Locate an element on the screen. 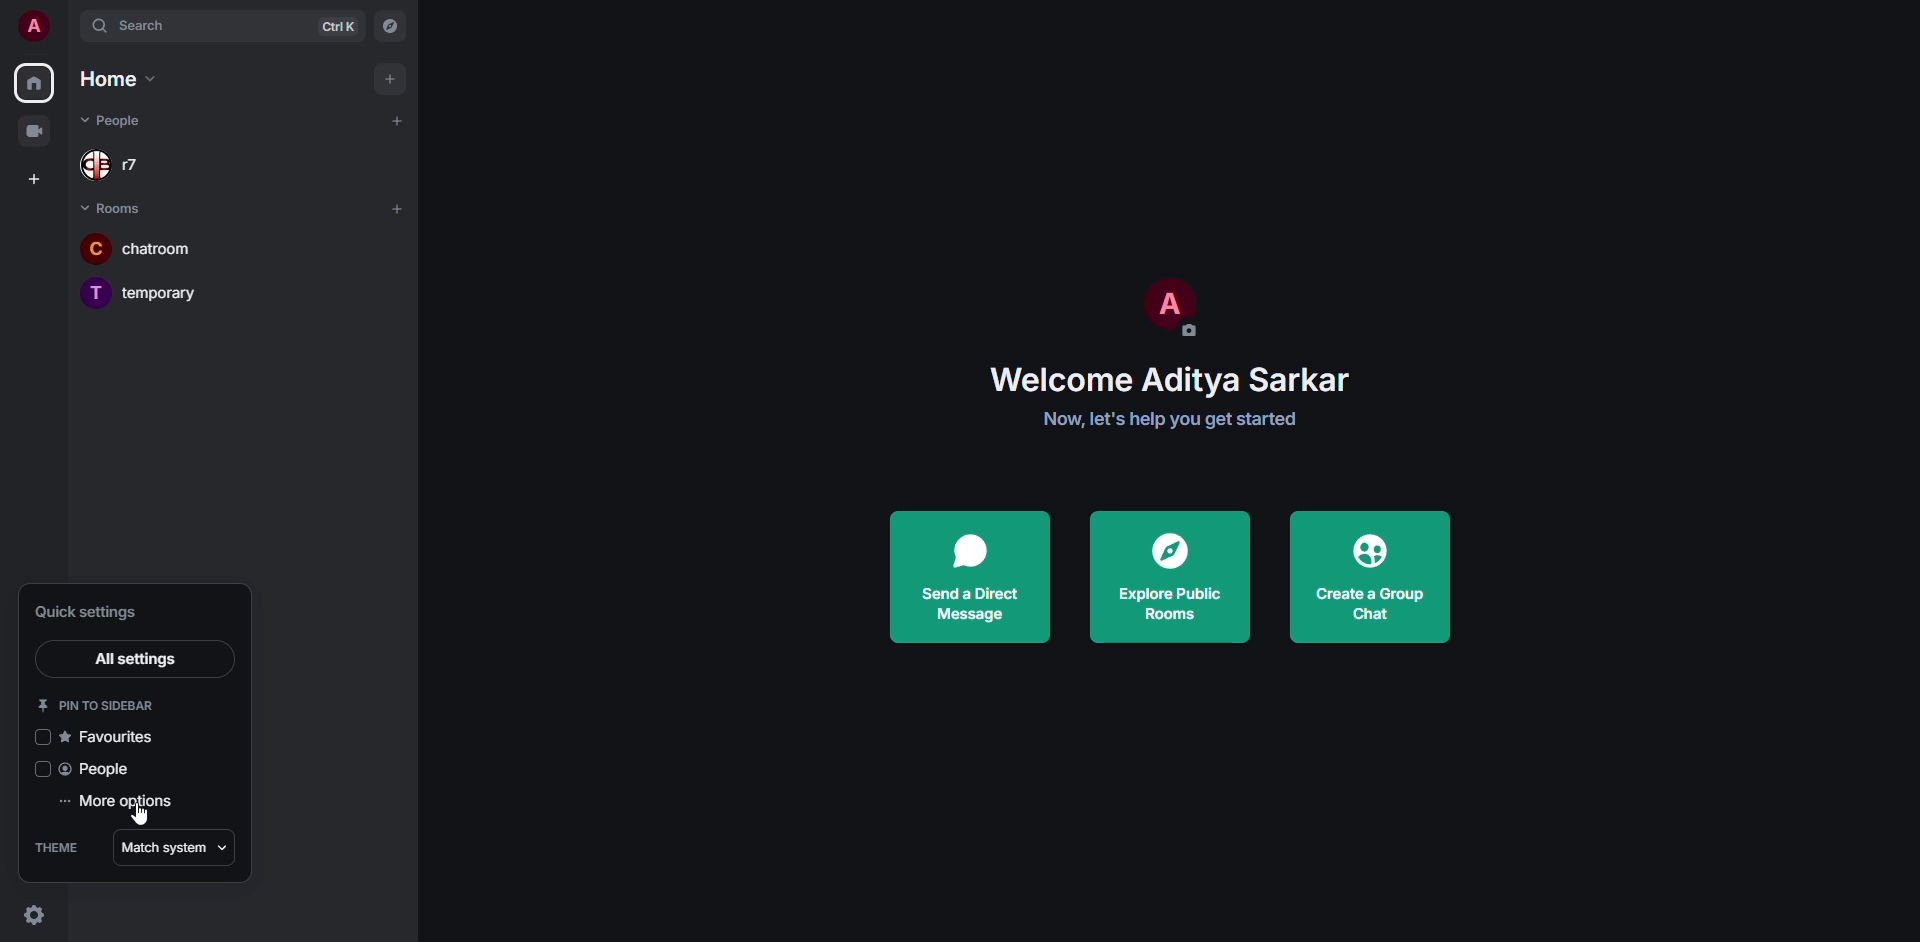  match system is located at coordinates (177, 846).